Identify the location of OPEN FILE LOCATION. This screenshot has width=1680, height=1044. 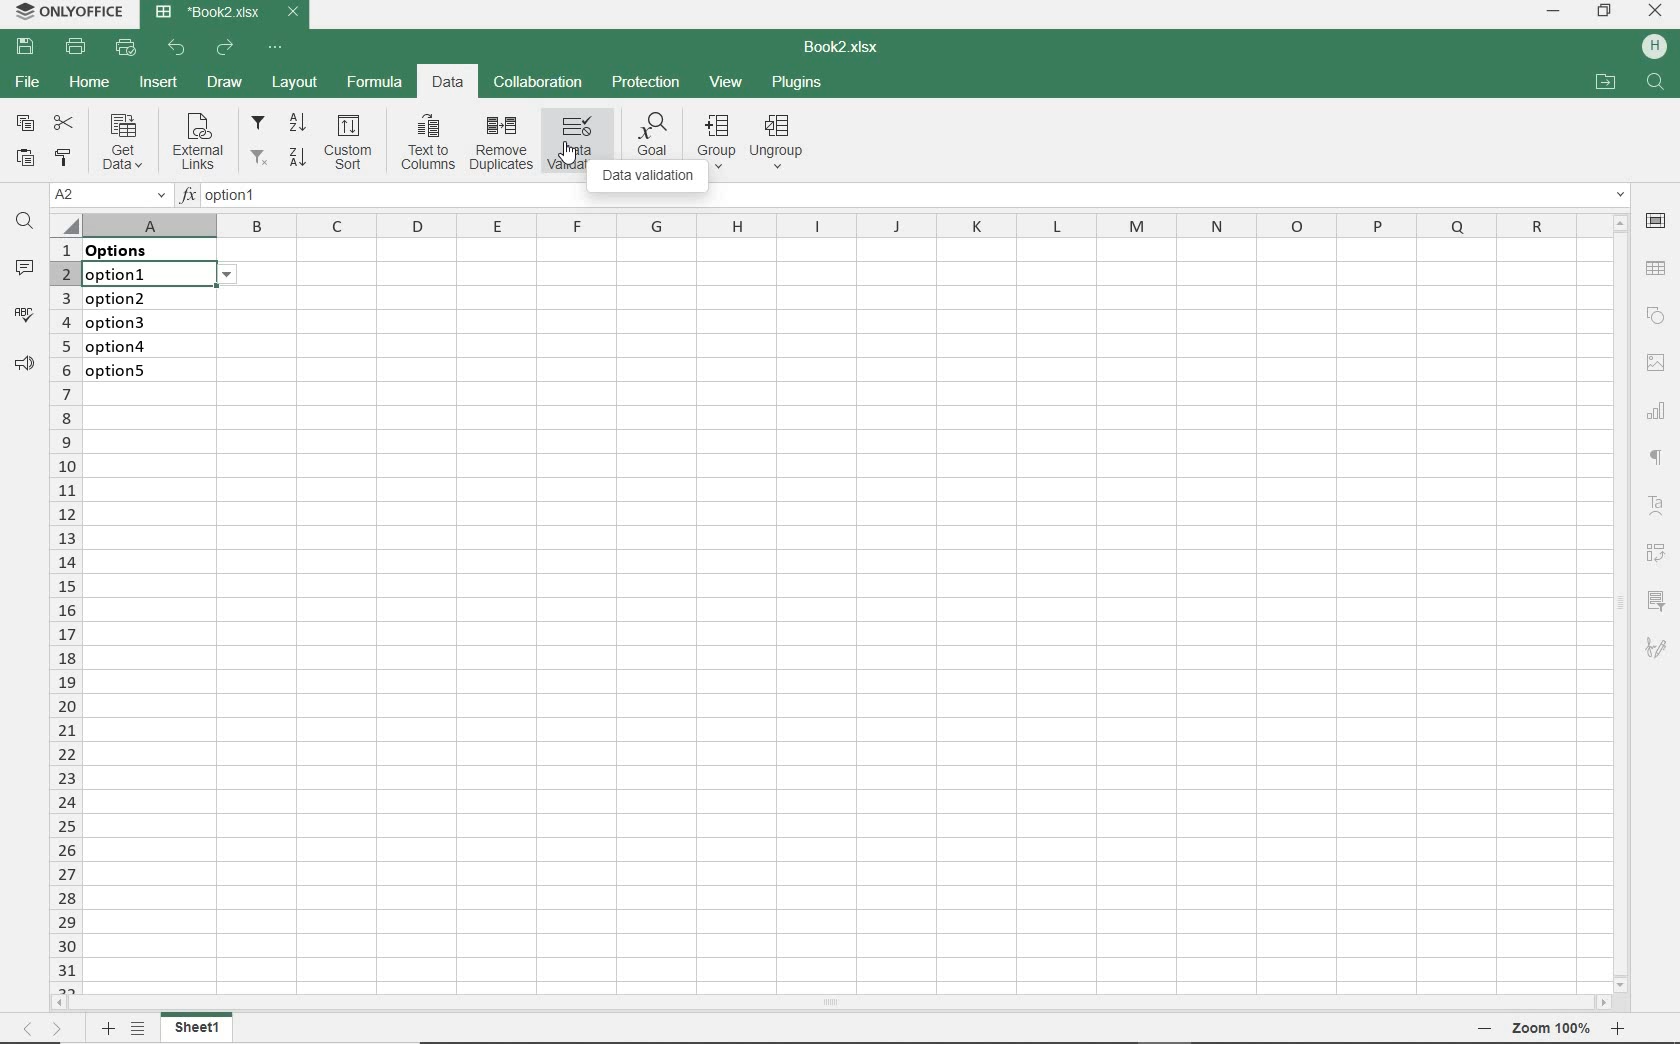
(1606, 81).